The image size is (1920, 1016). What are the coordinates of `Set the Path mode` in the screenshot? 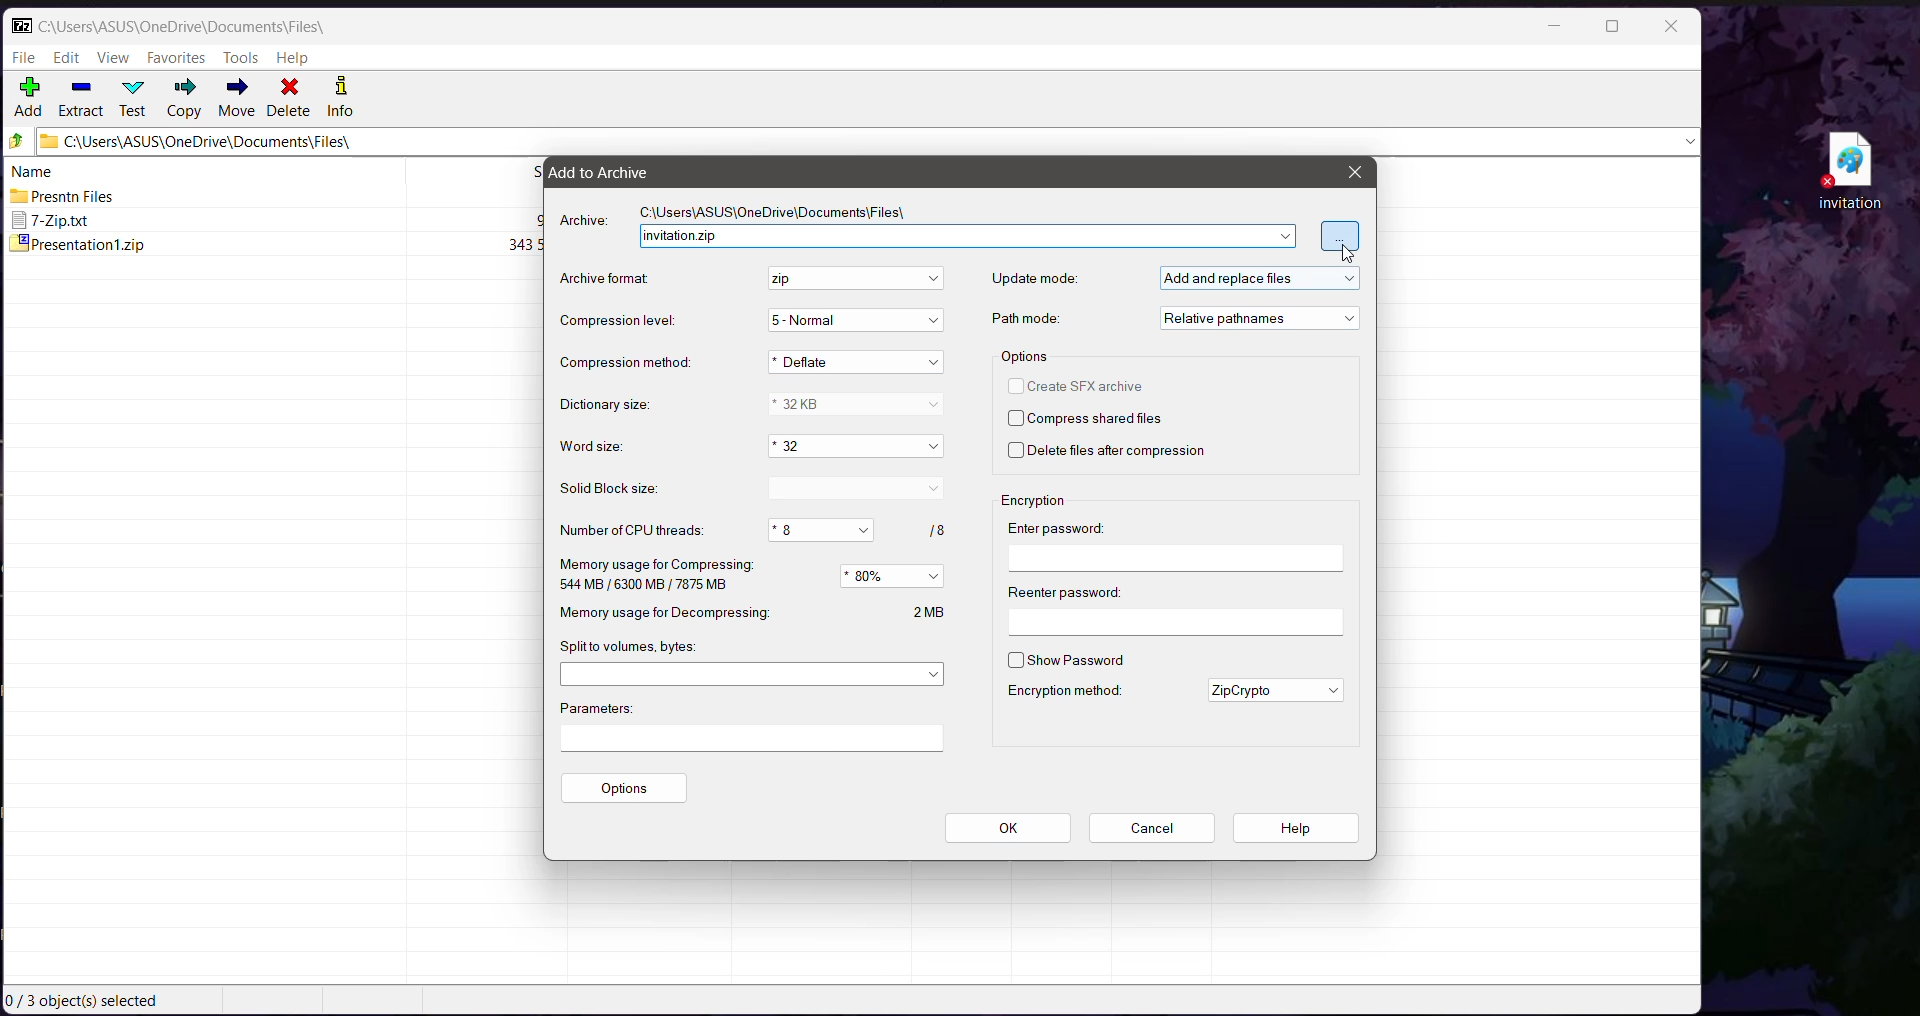 It's located at (1256, 318).